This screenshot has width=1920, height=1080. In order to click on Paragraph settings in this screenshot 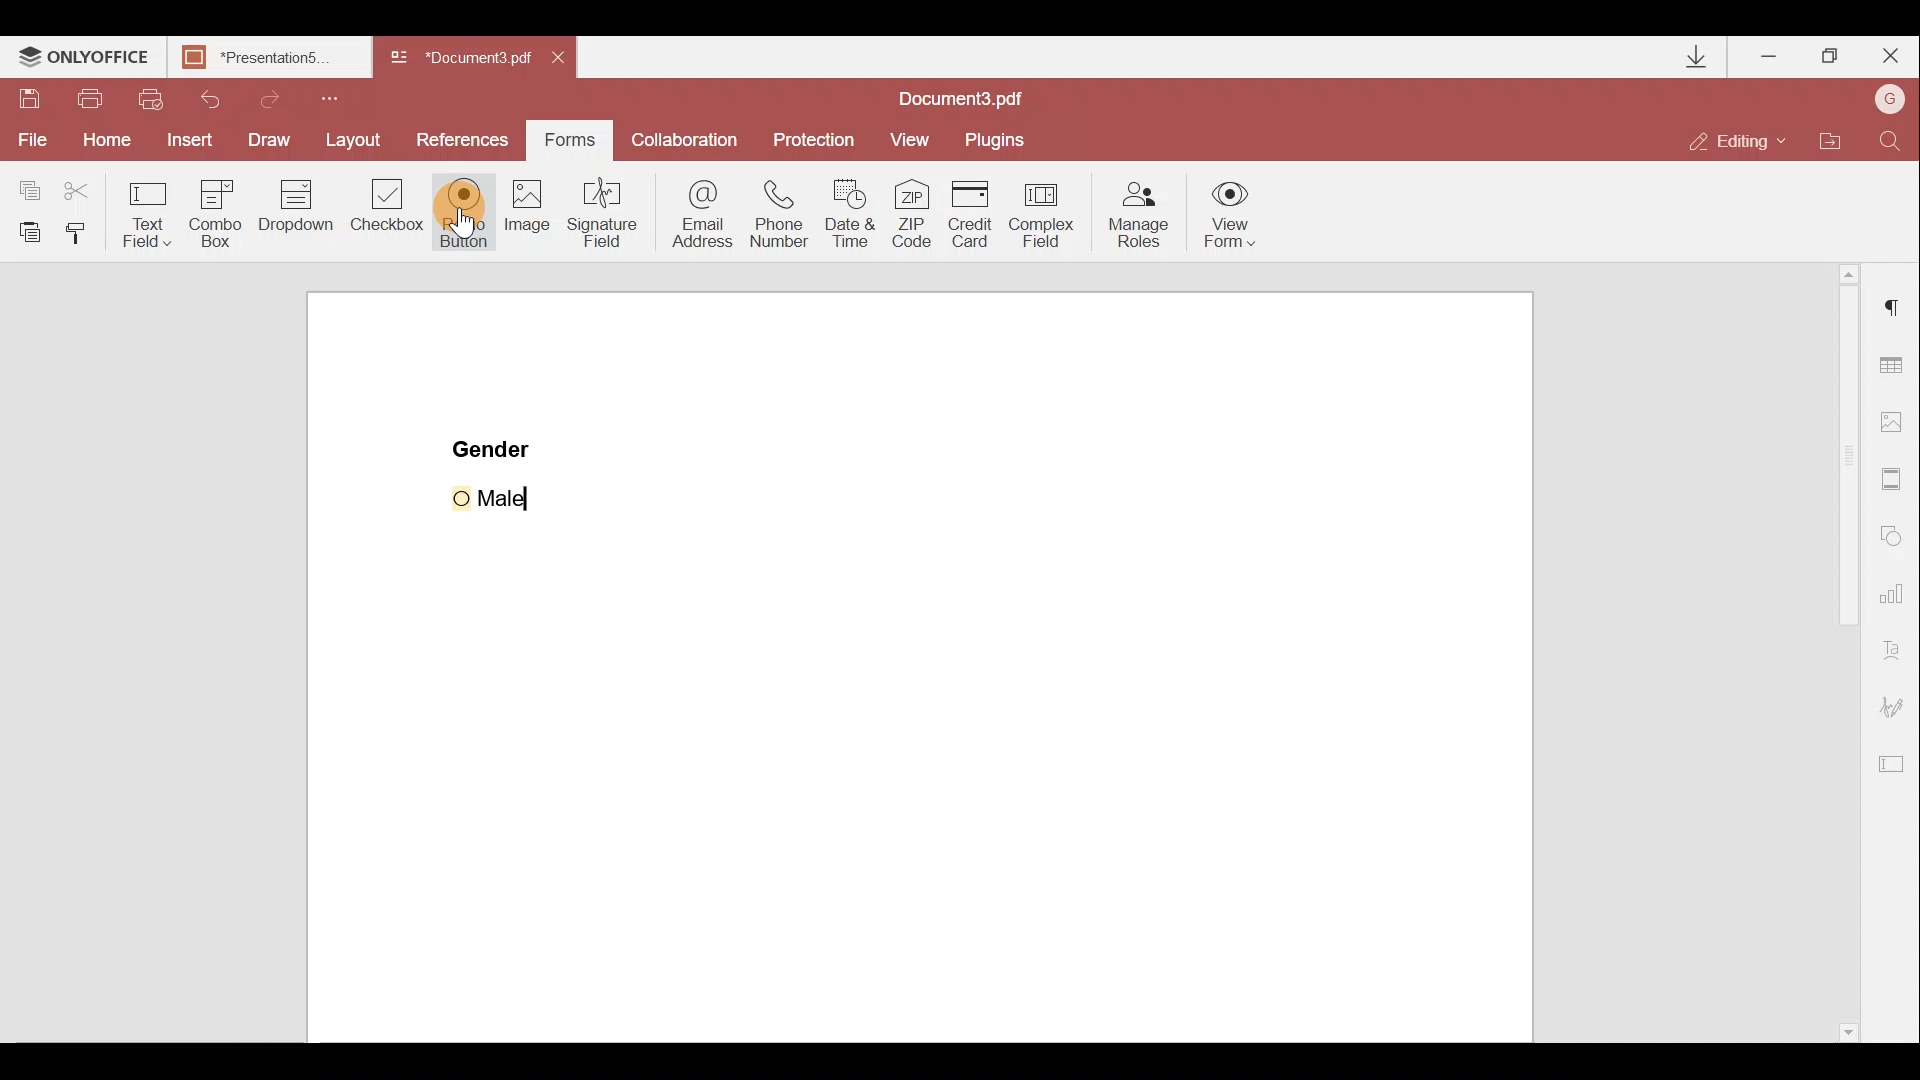, I will do `click(1891, 316)`.